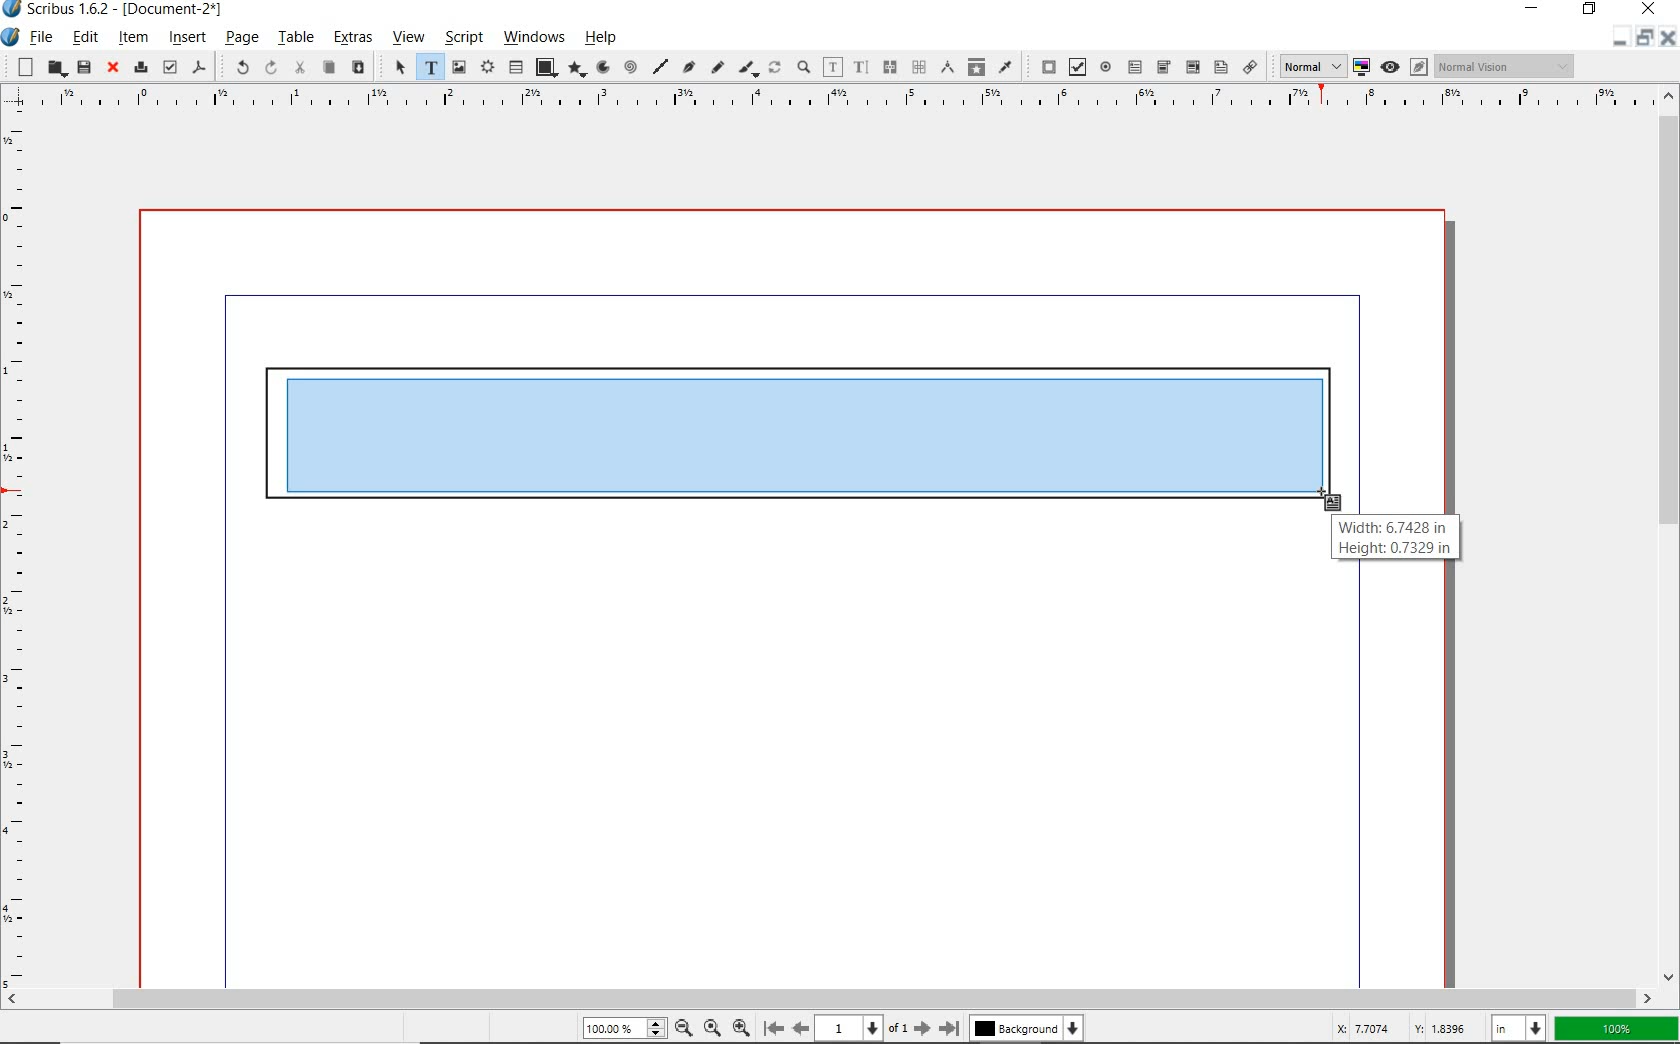 Image resolution: width=1680 pixels, height=1044 pixels. Describe the element at coordinates (604, 37) in the screenshot. I see `help` at that location.